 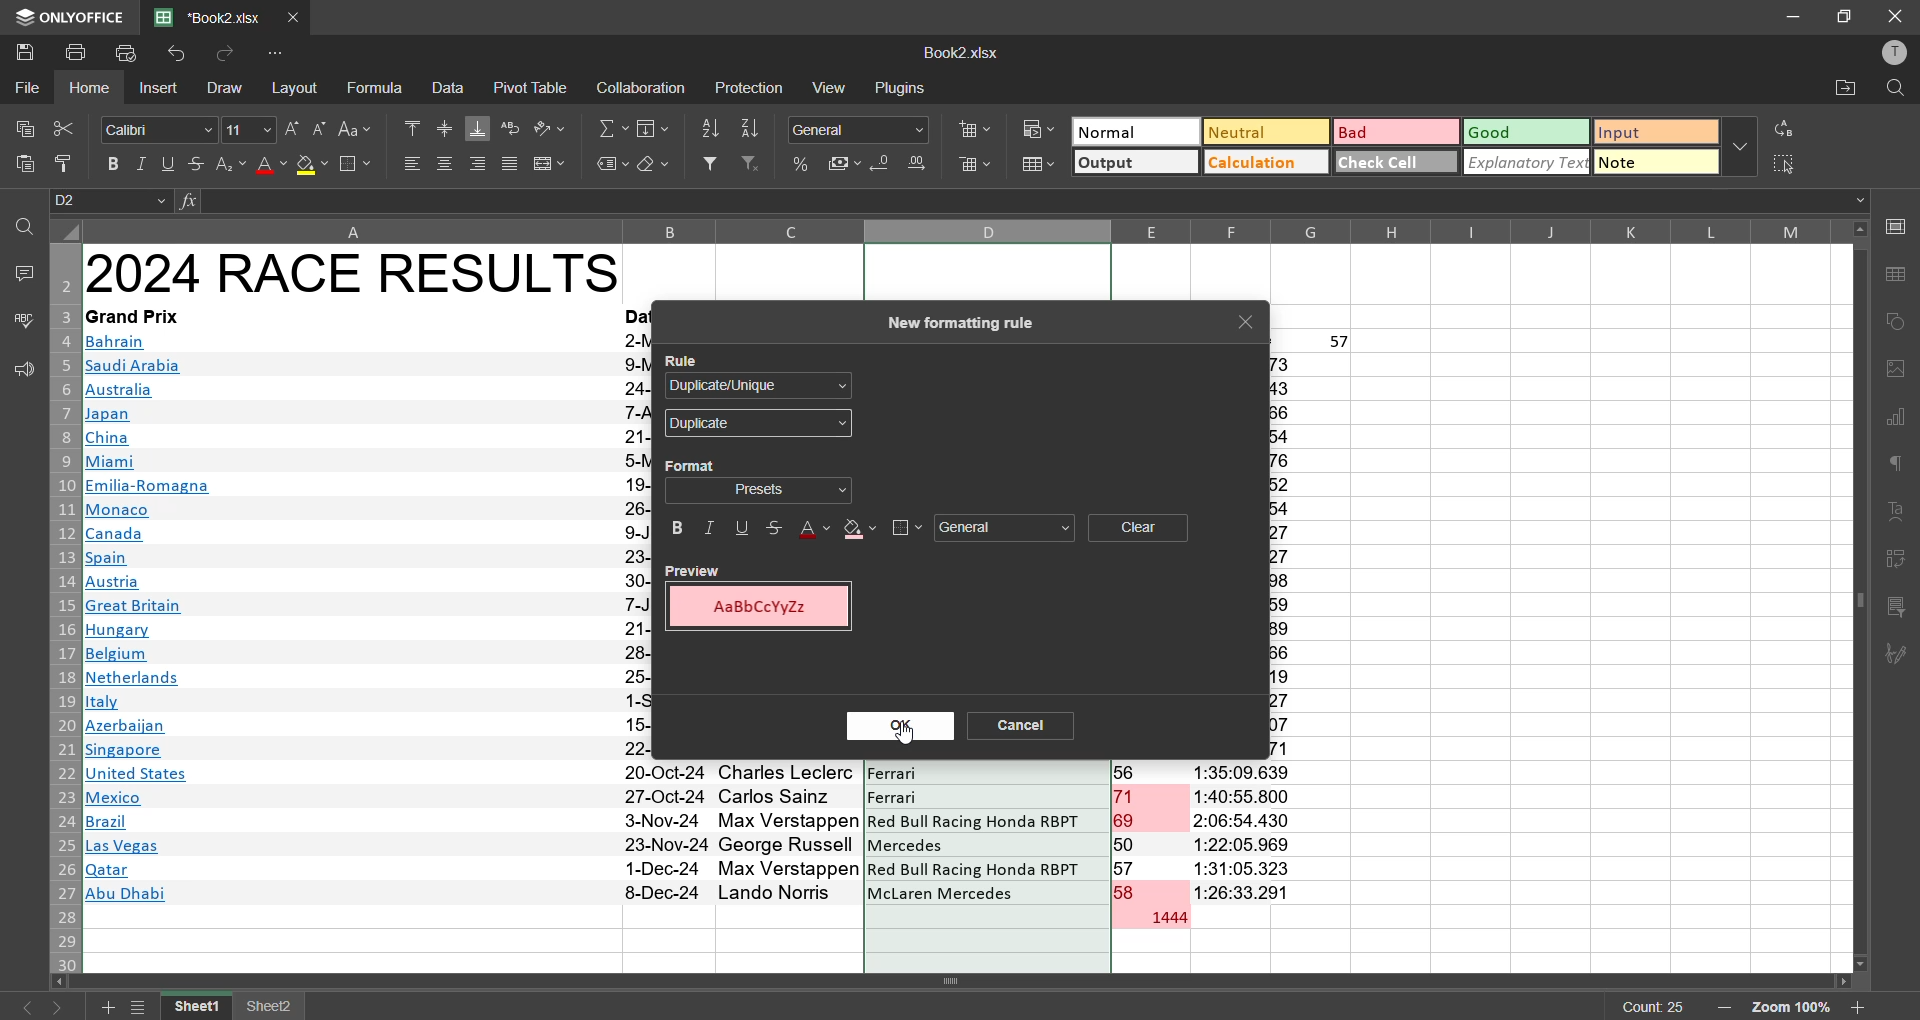 I want to click on Country, so click(x=149, y=621).